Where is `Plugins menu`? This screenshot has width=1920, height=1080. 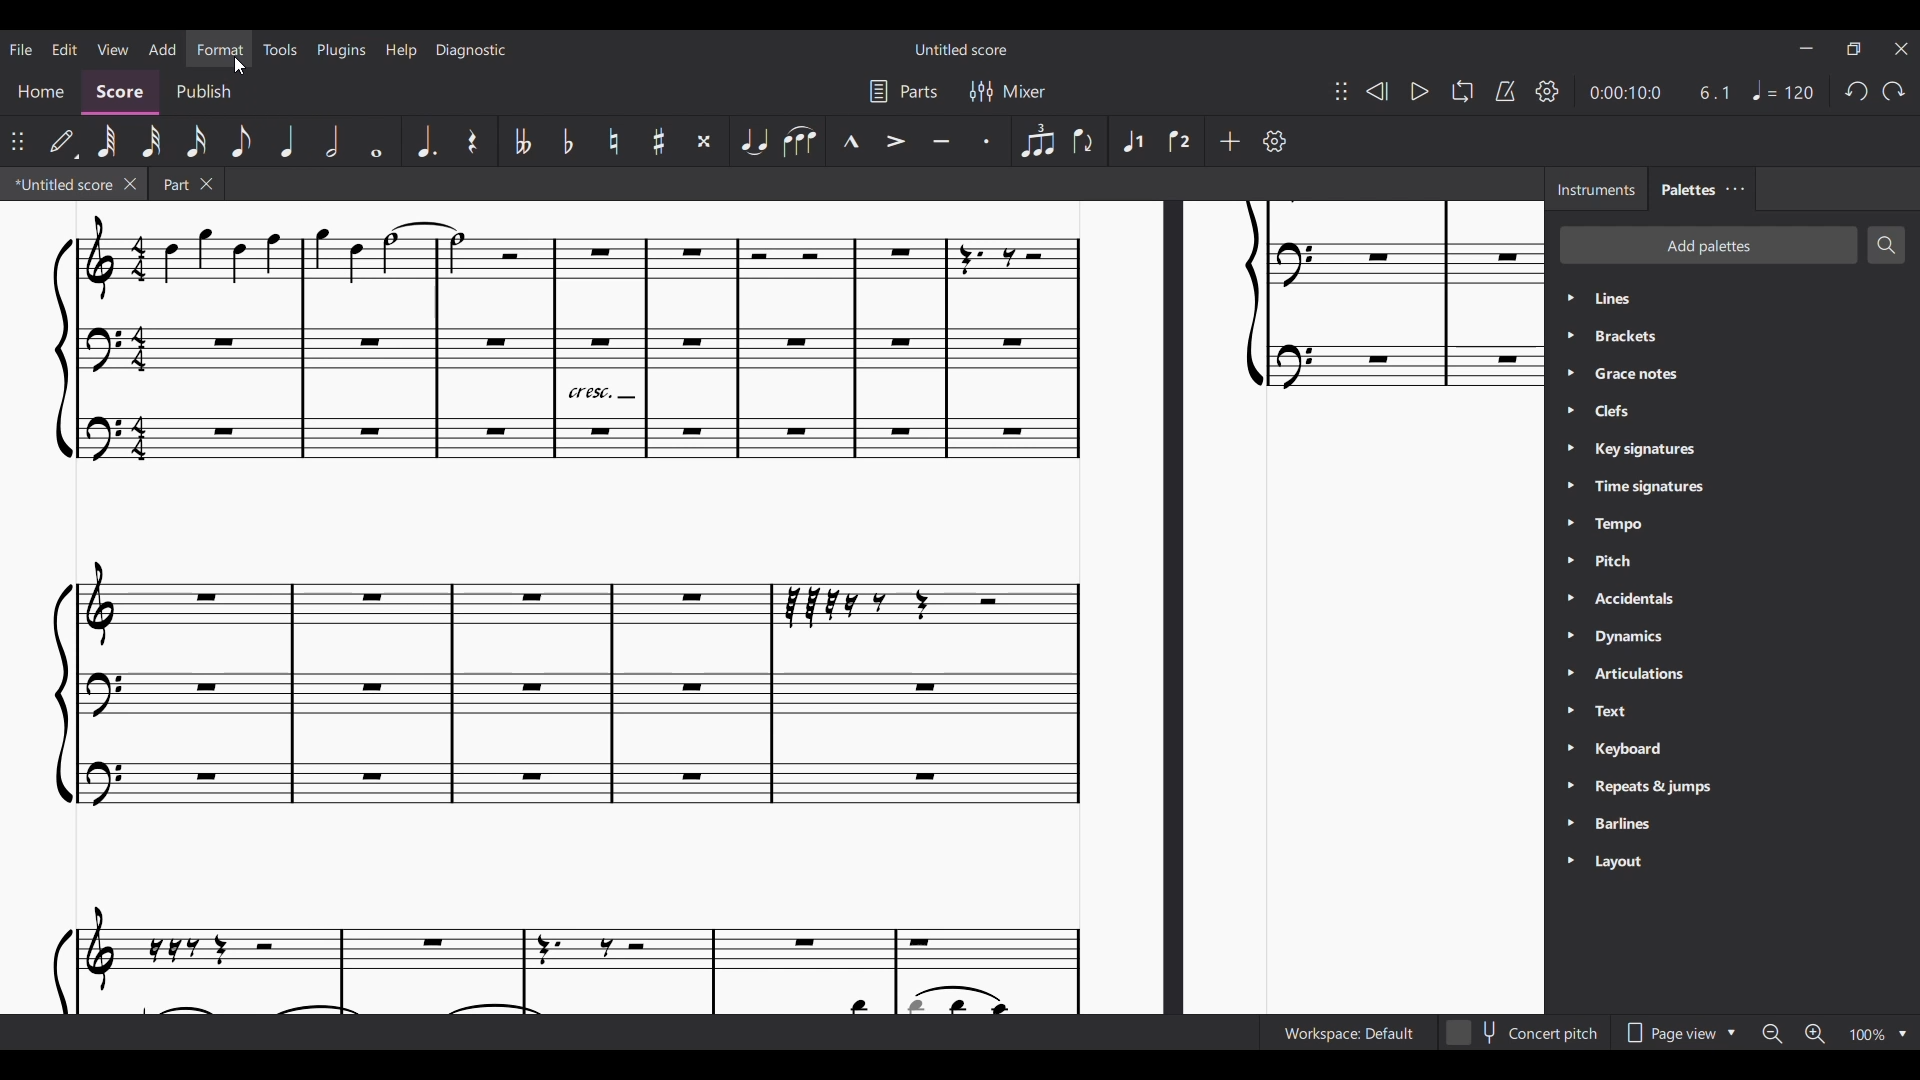 Plugins menu is located at coordinates (342, 50).